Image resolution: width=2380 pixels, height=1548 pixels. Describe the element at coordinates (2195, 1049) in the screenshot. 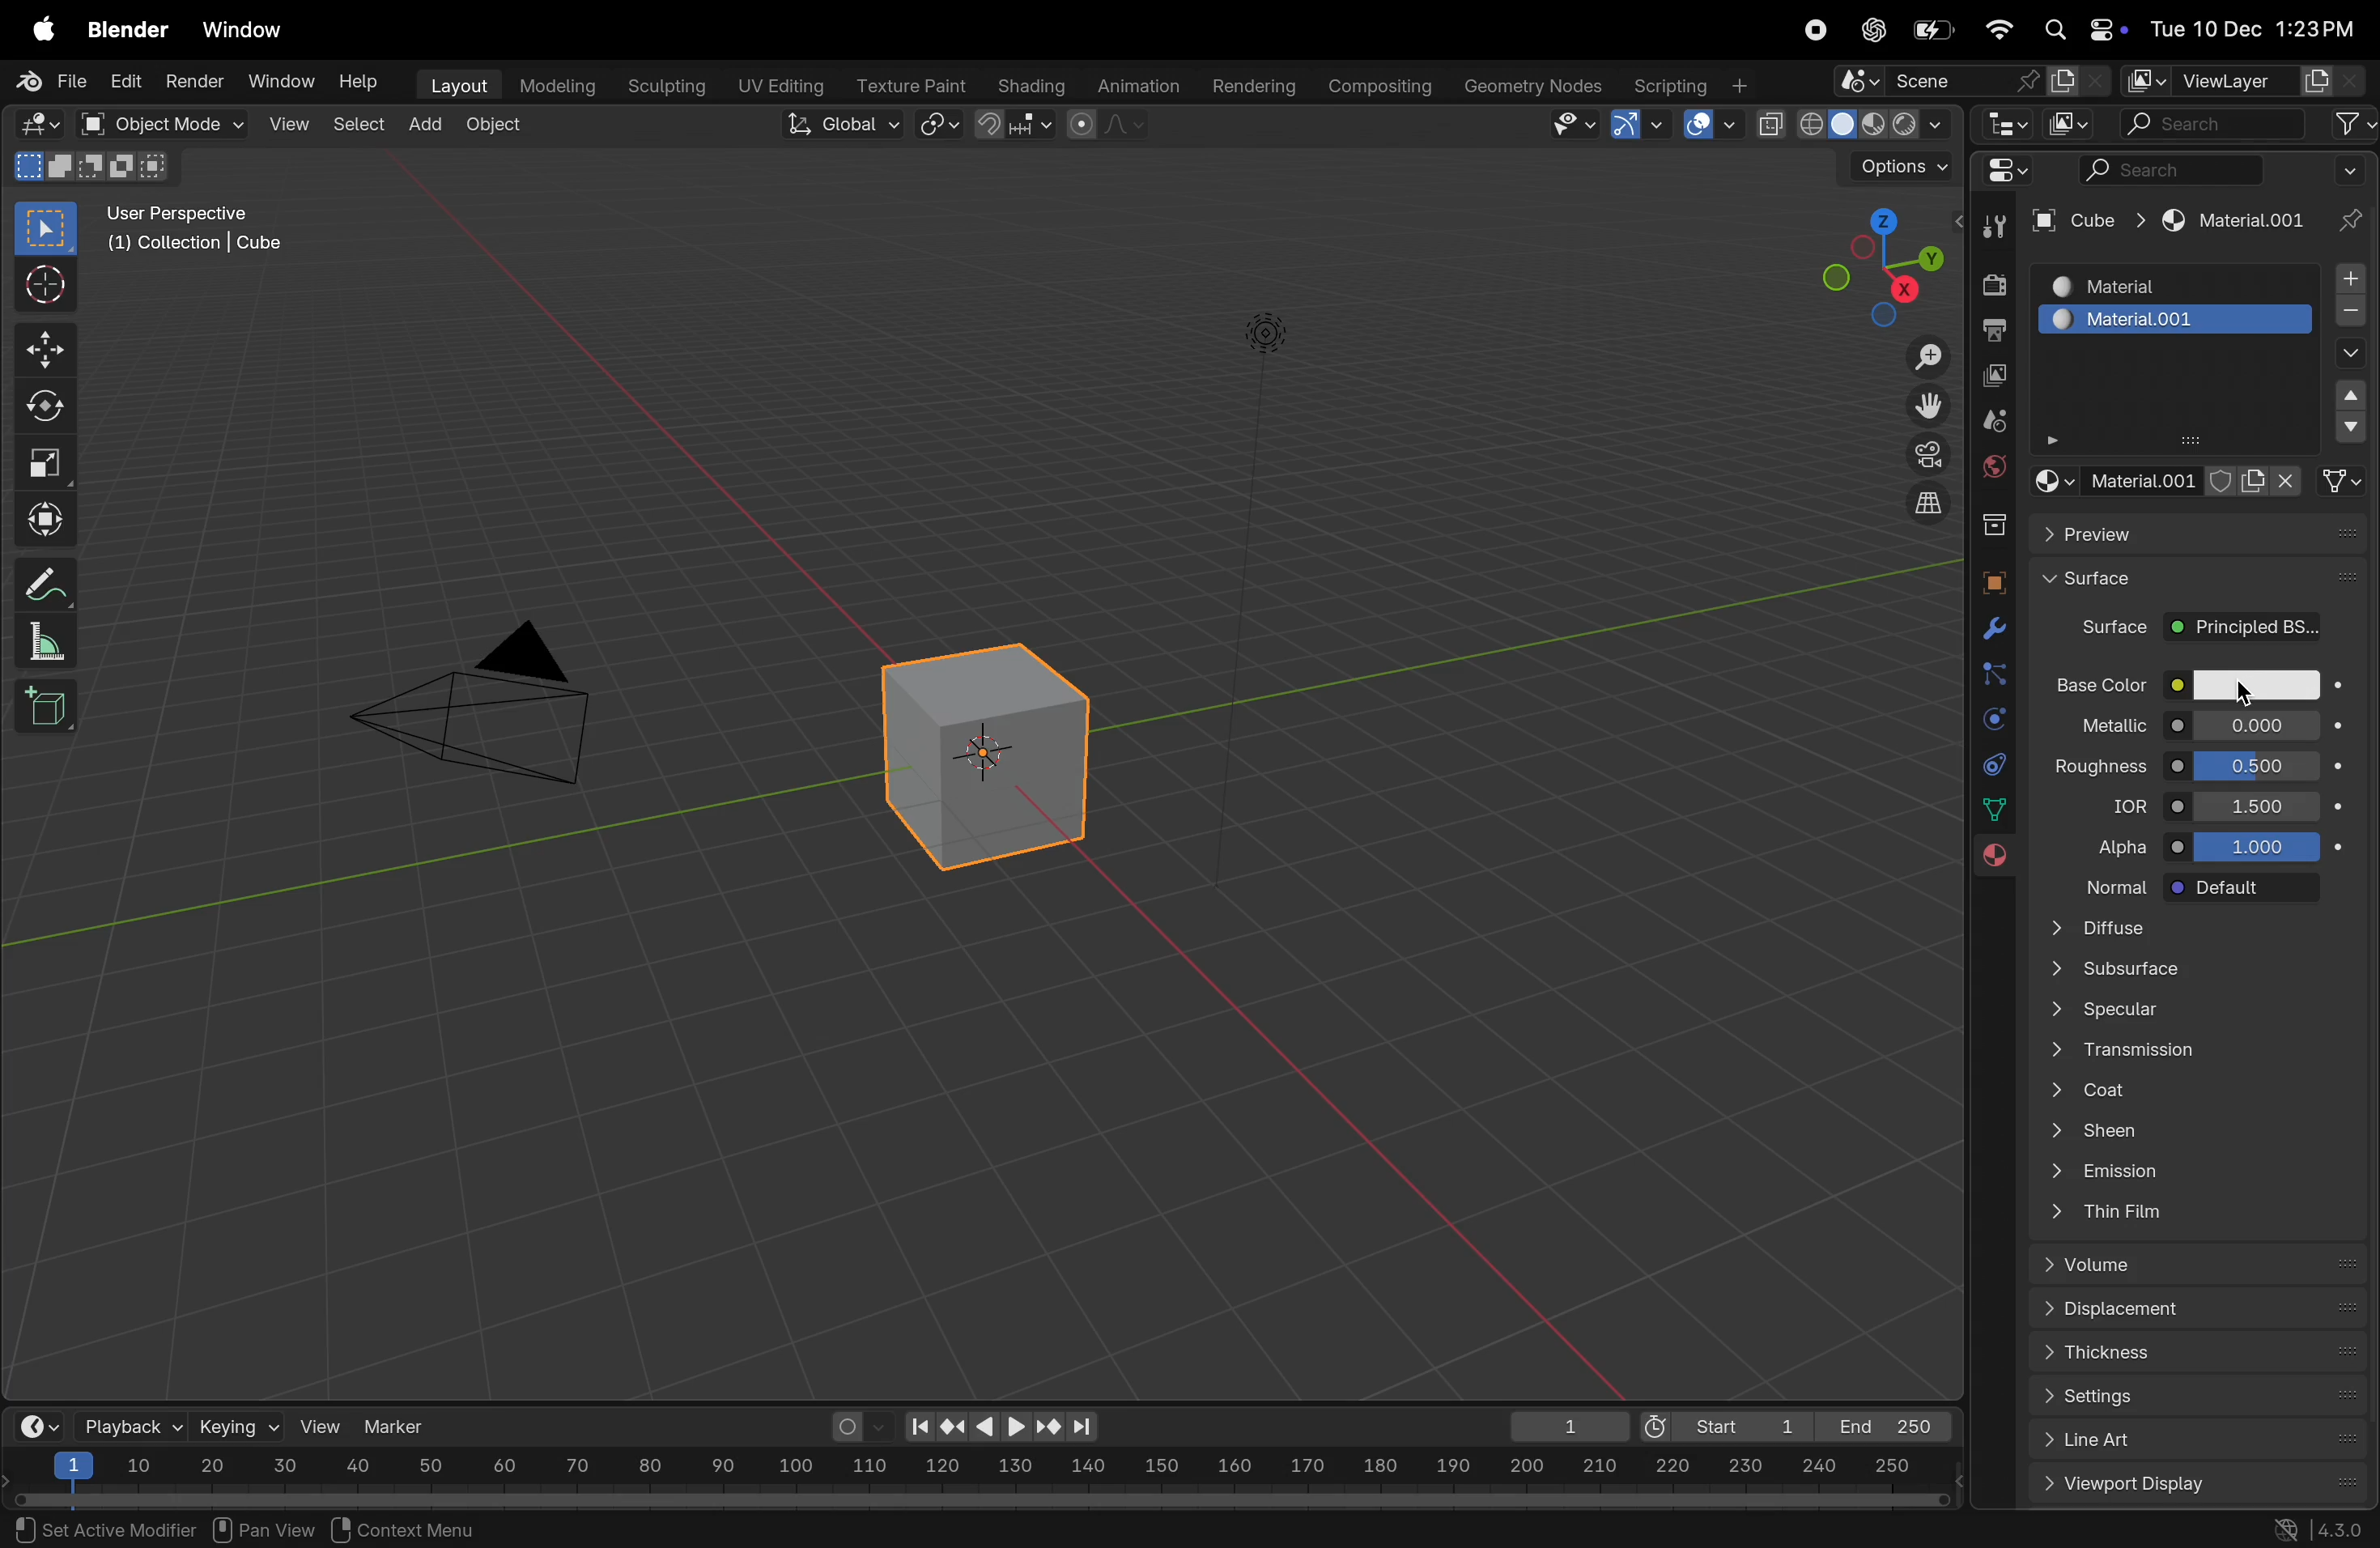

I see `transmission` at that location.